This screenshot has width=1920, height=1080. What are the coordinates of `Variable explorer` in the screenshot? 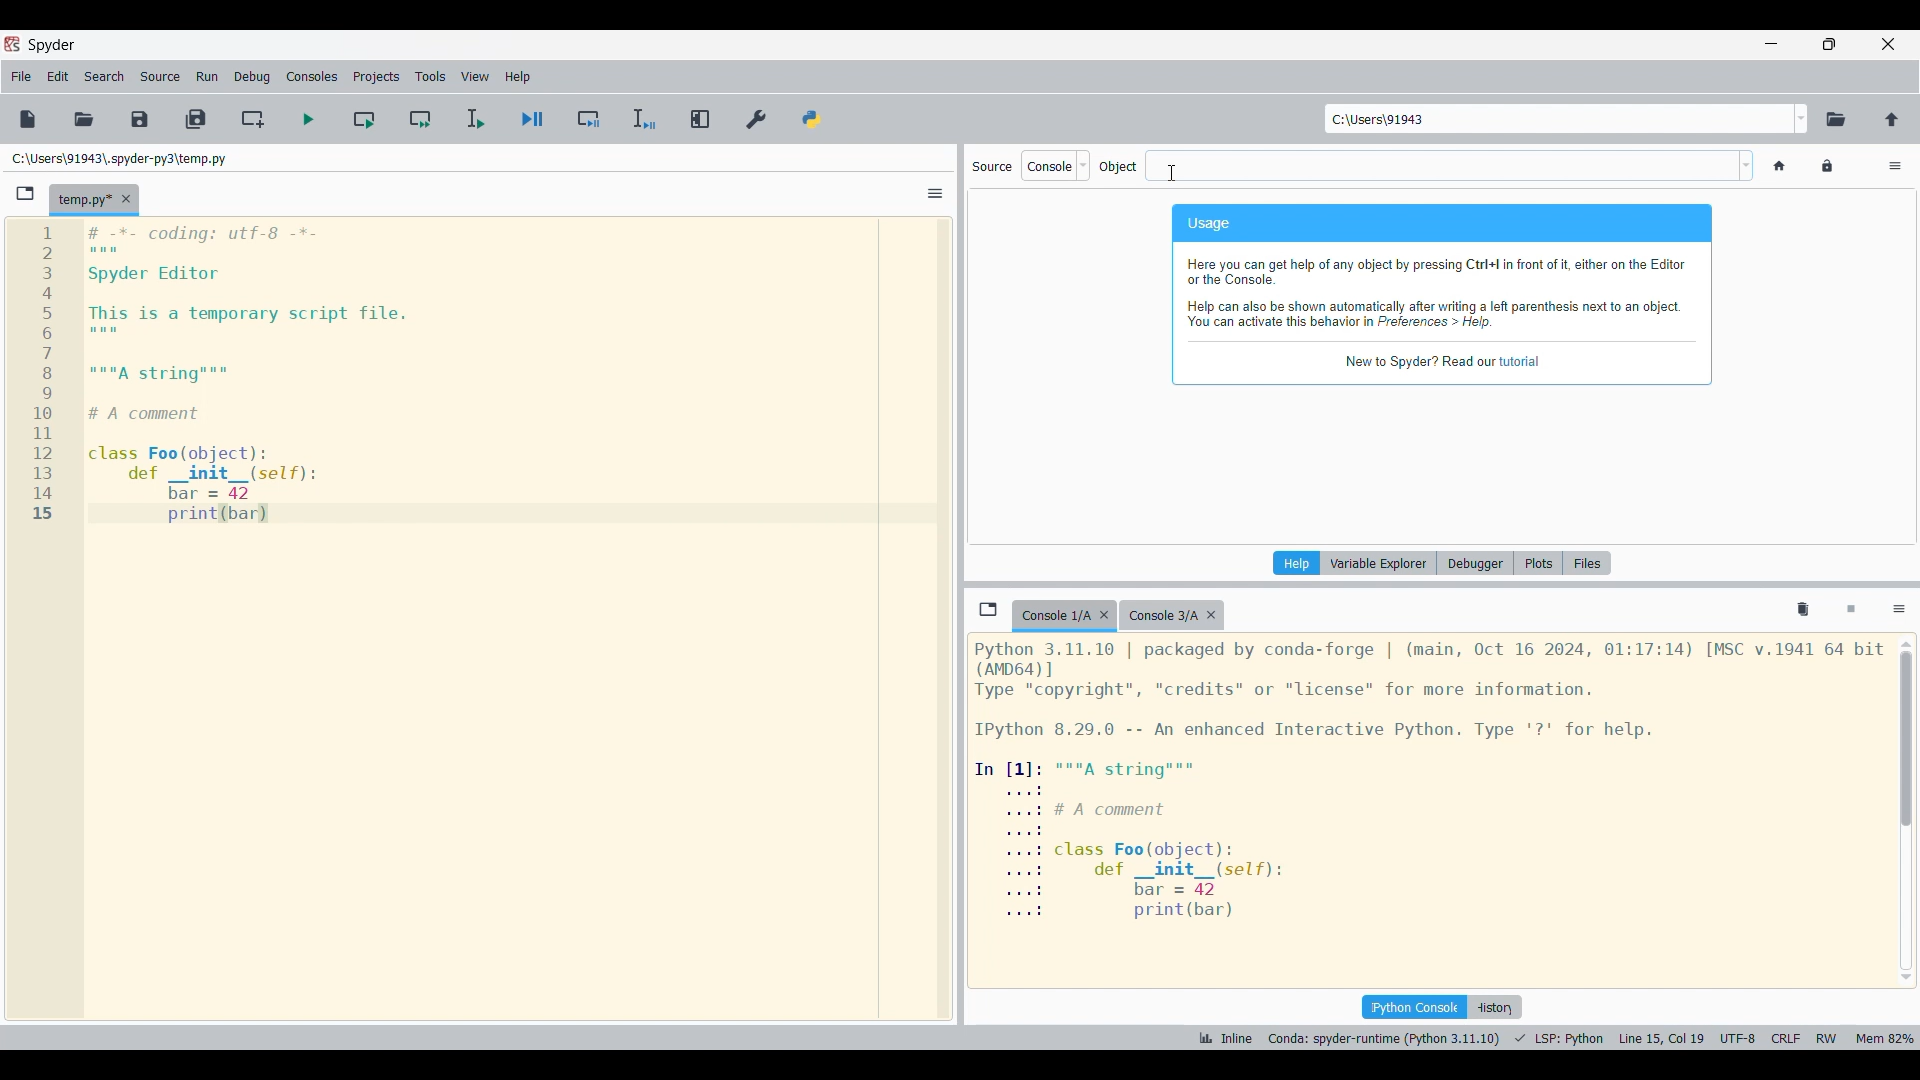 It's located at (1379, 563).